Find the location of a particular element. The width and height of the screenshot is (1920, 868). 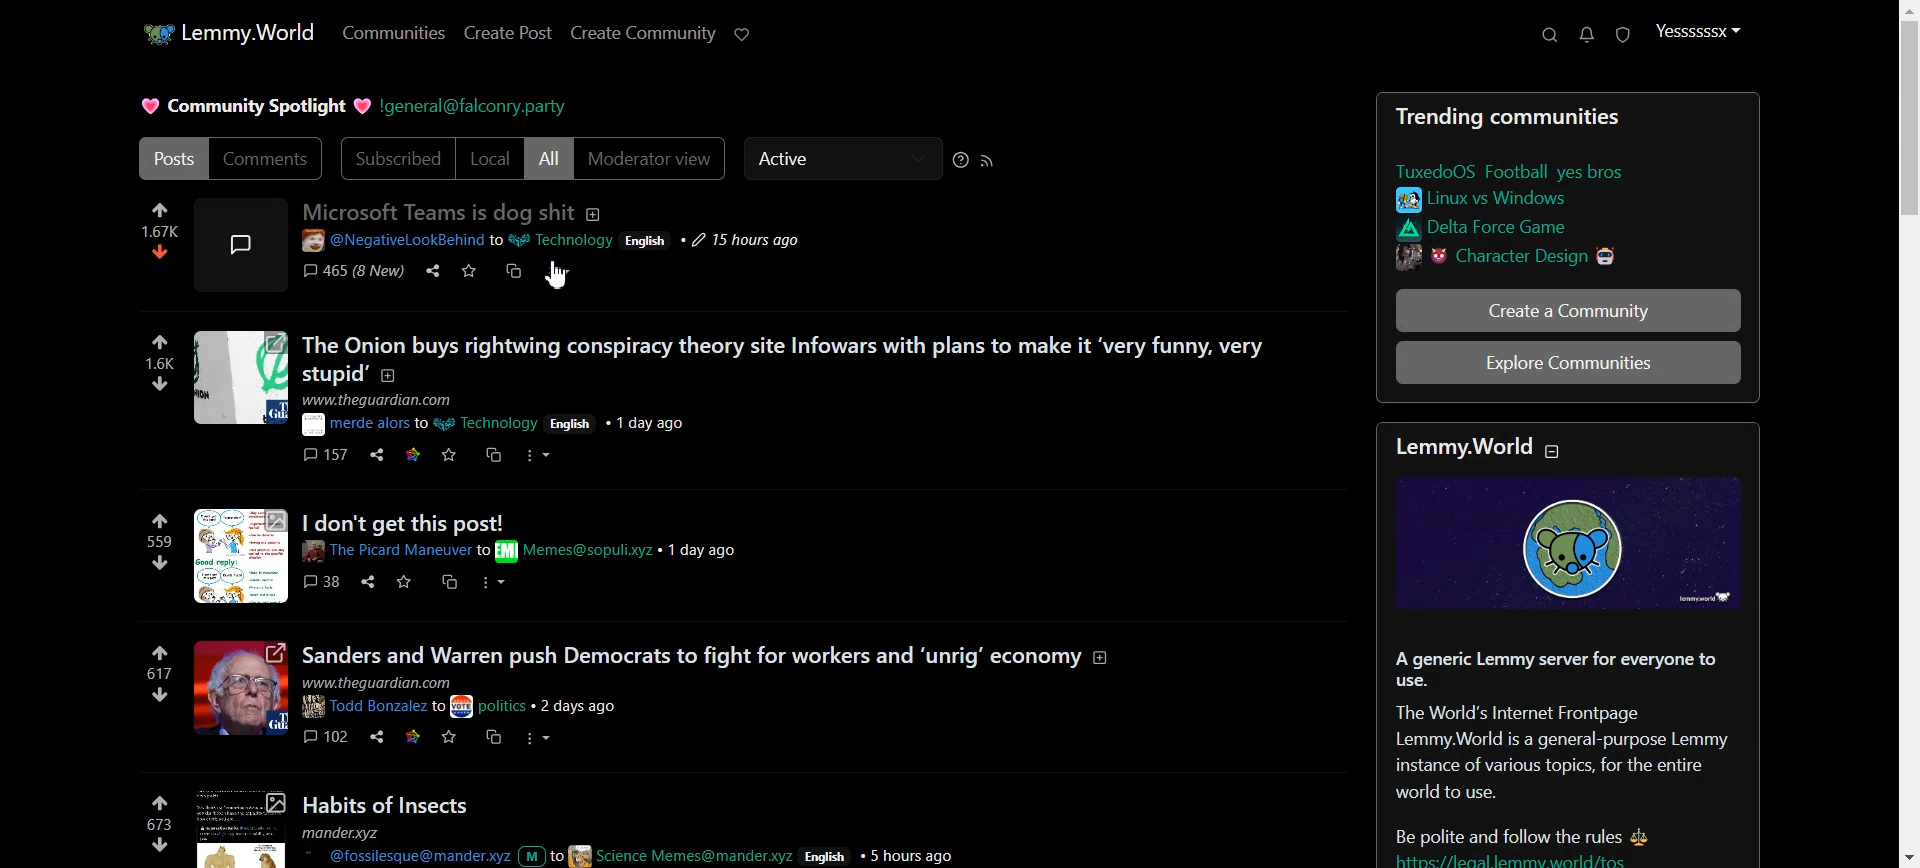

share is located at coordinates (435, 272).